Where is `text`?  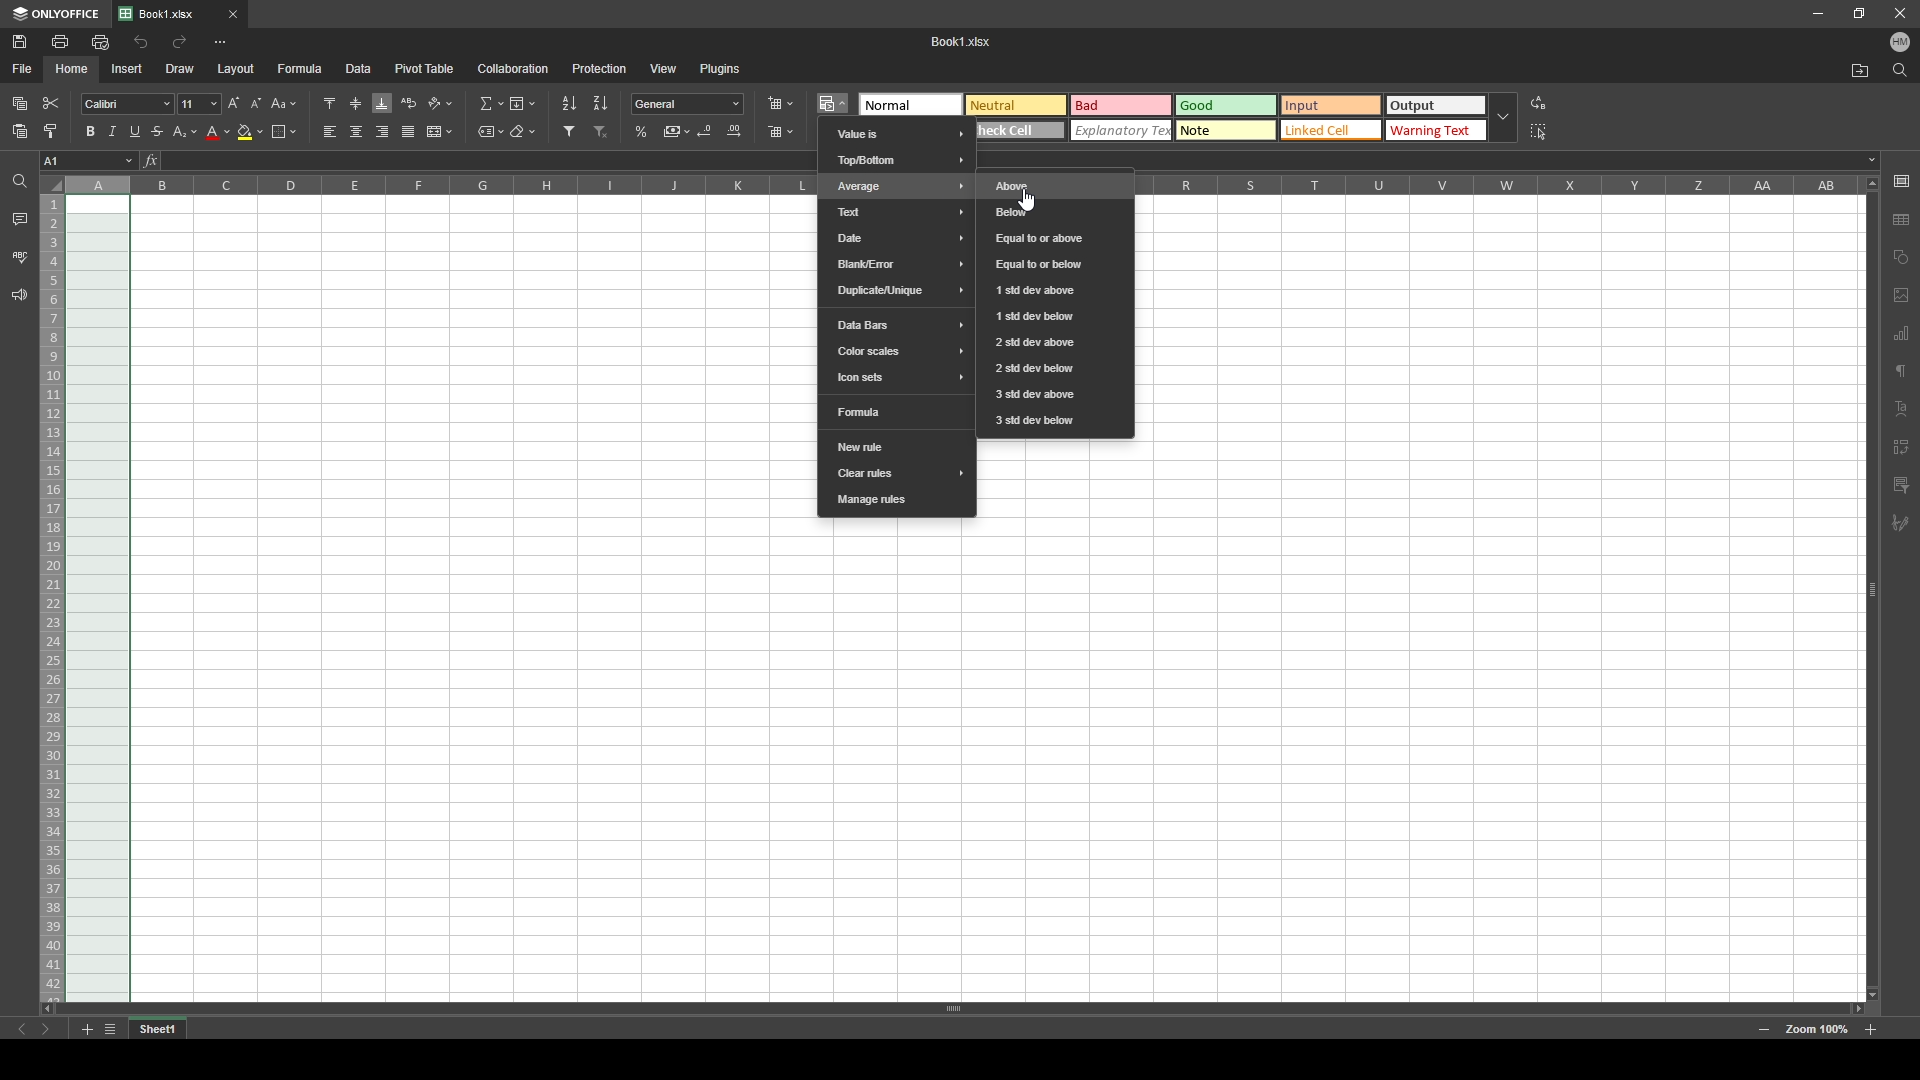
text is located at coordinates (896, 213).